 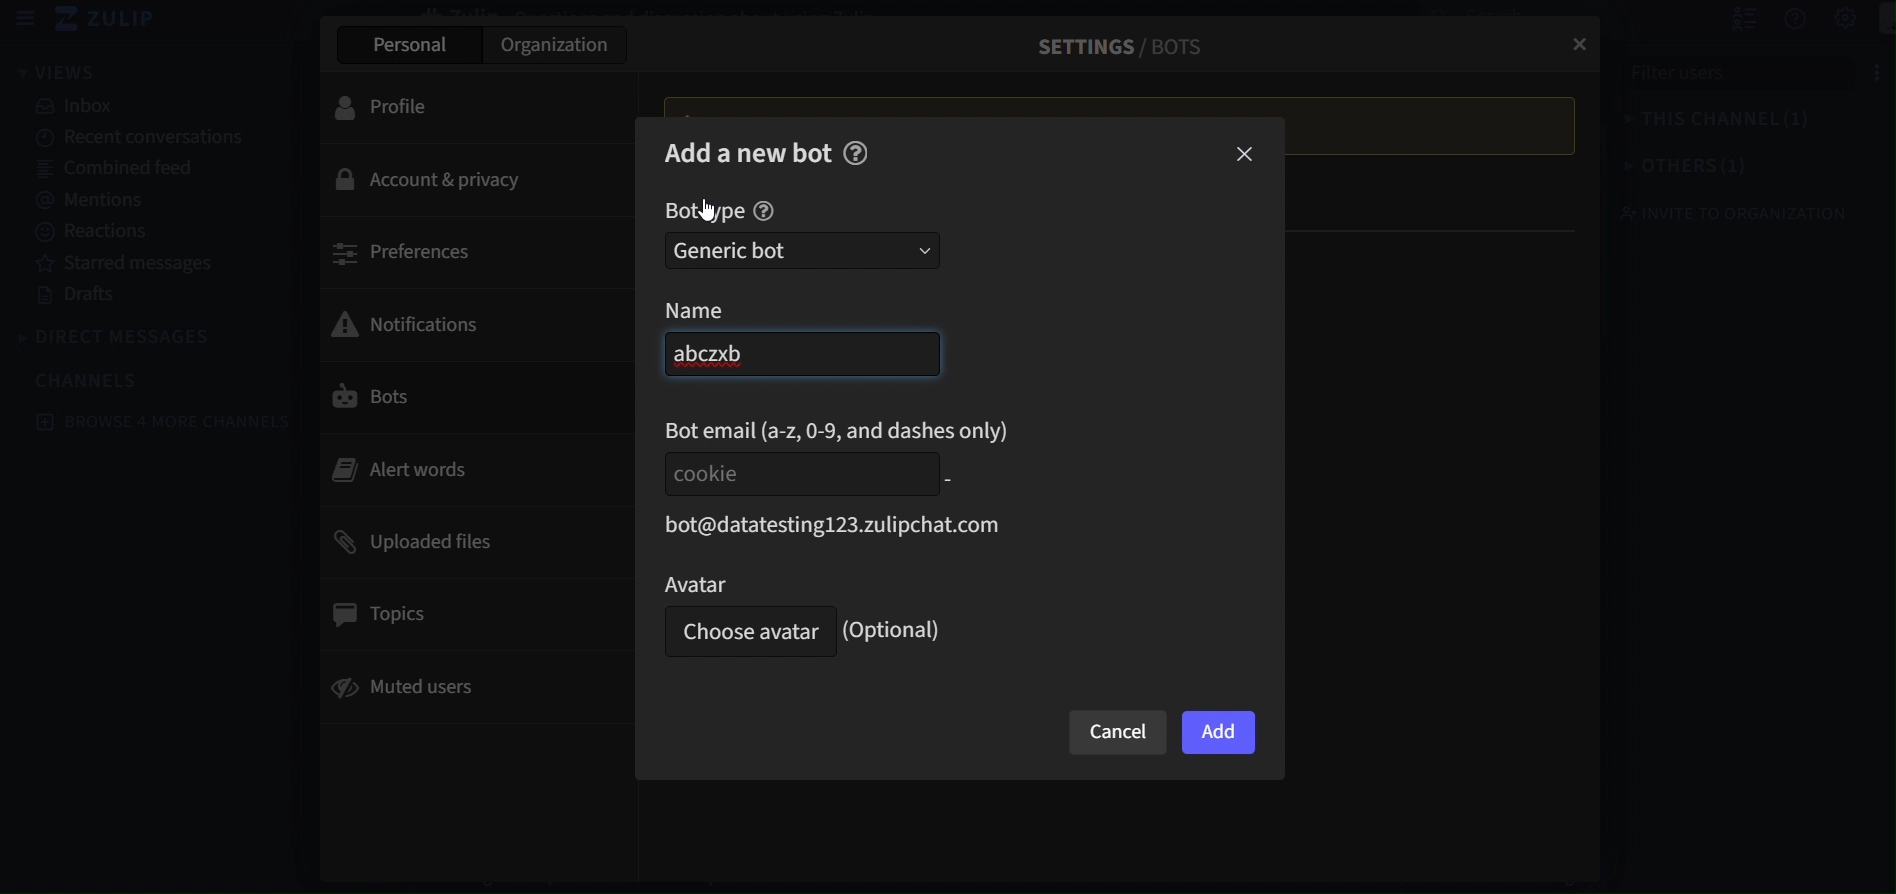 What do you see at coordinates (465, 615) in the screenshot?
I see `topics` at bounding box center [465, 615].